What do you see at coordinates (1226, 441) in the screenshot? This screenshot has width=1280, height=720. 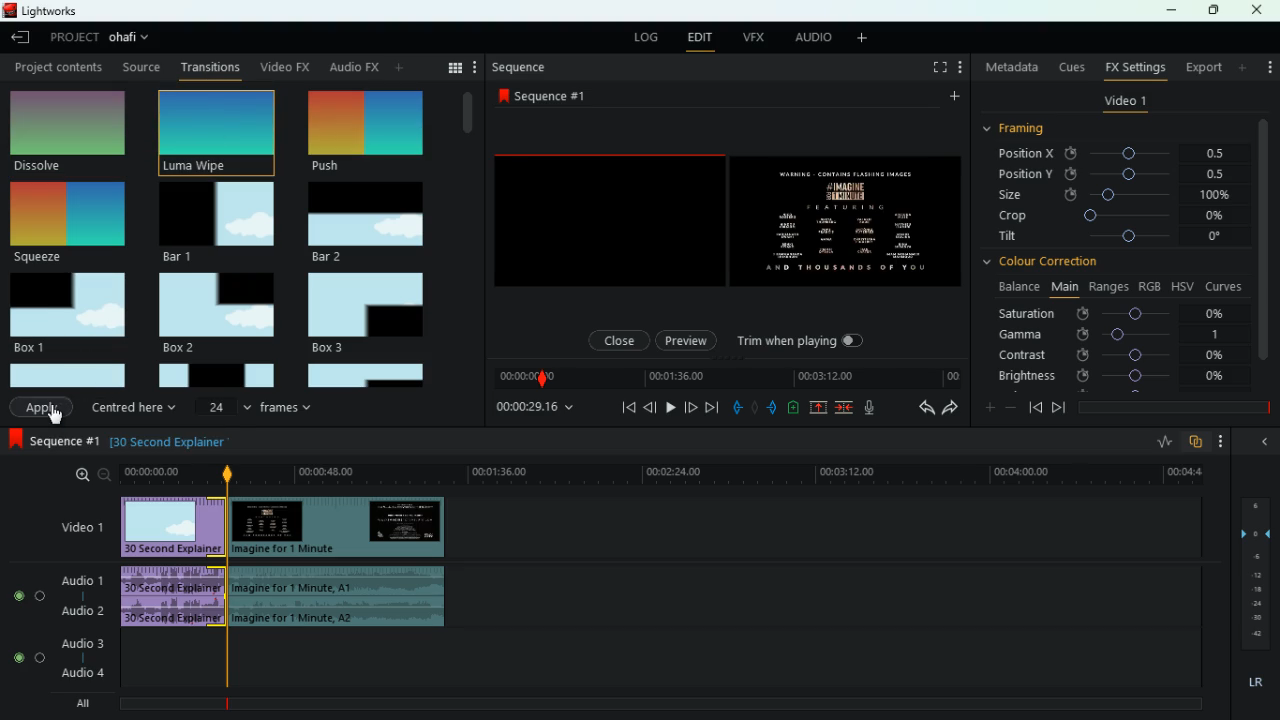 I see `more` at bounding box center [1226, 441].